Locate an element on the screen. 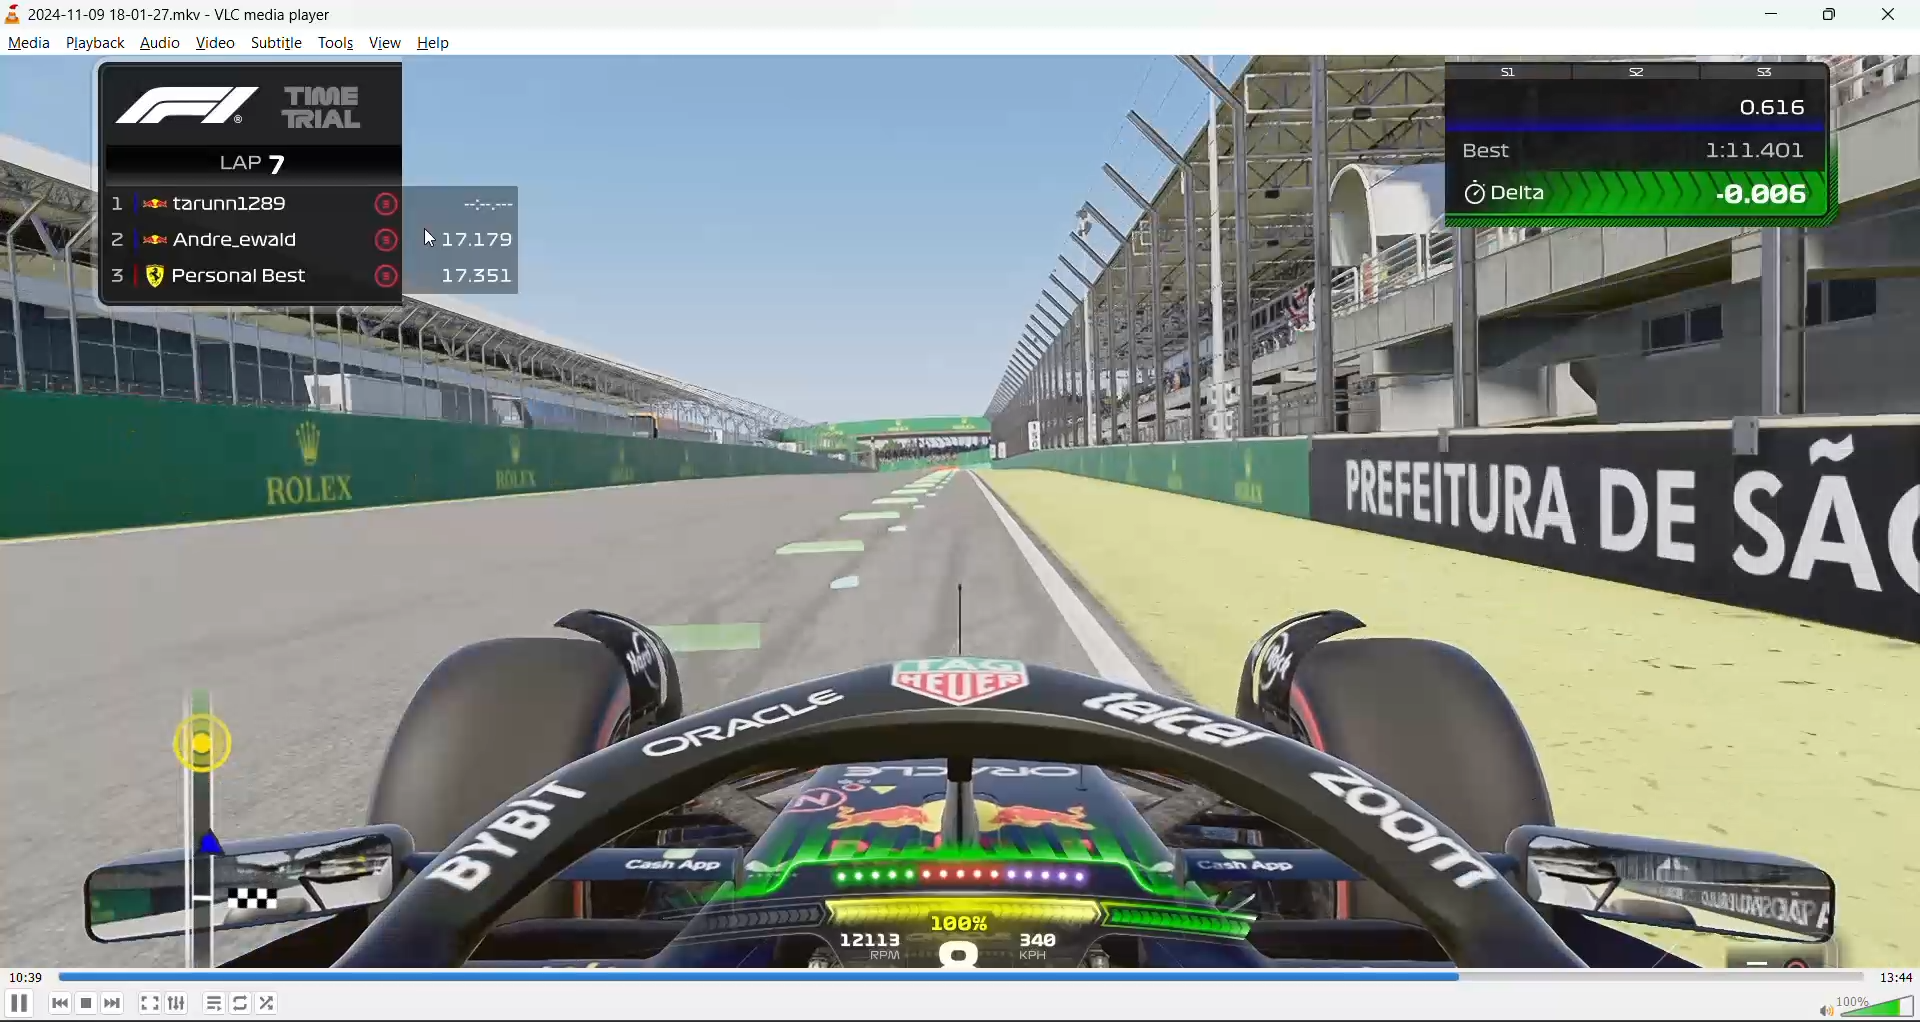  cursor is located at coordinates (428, 242).